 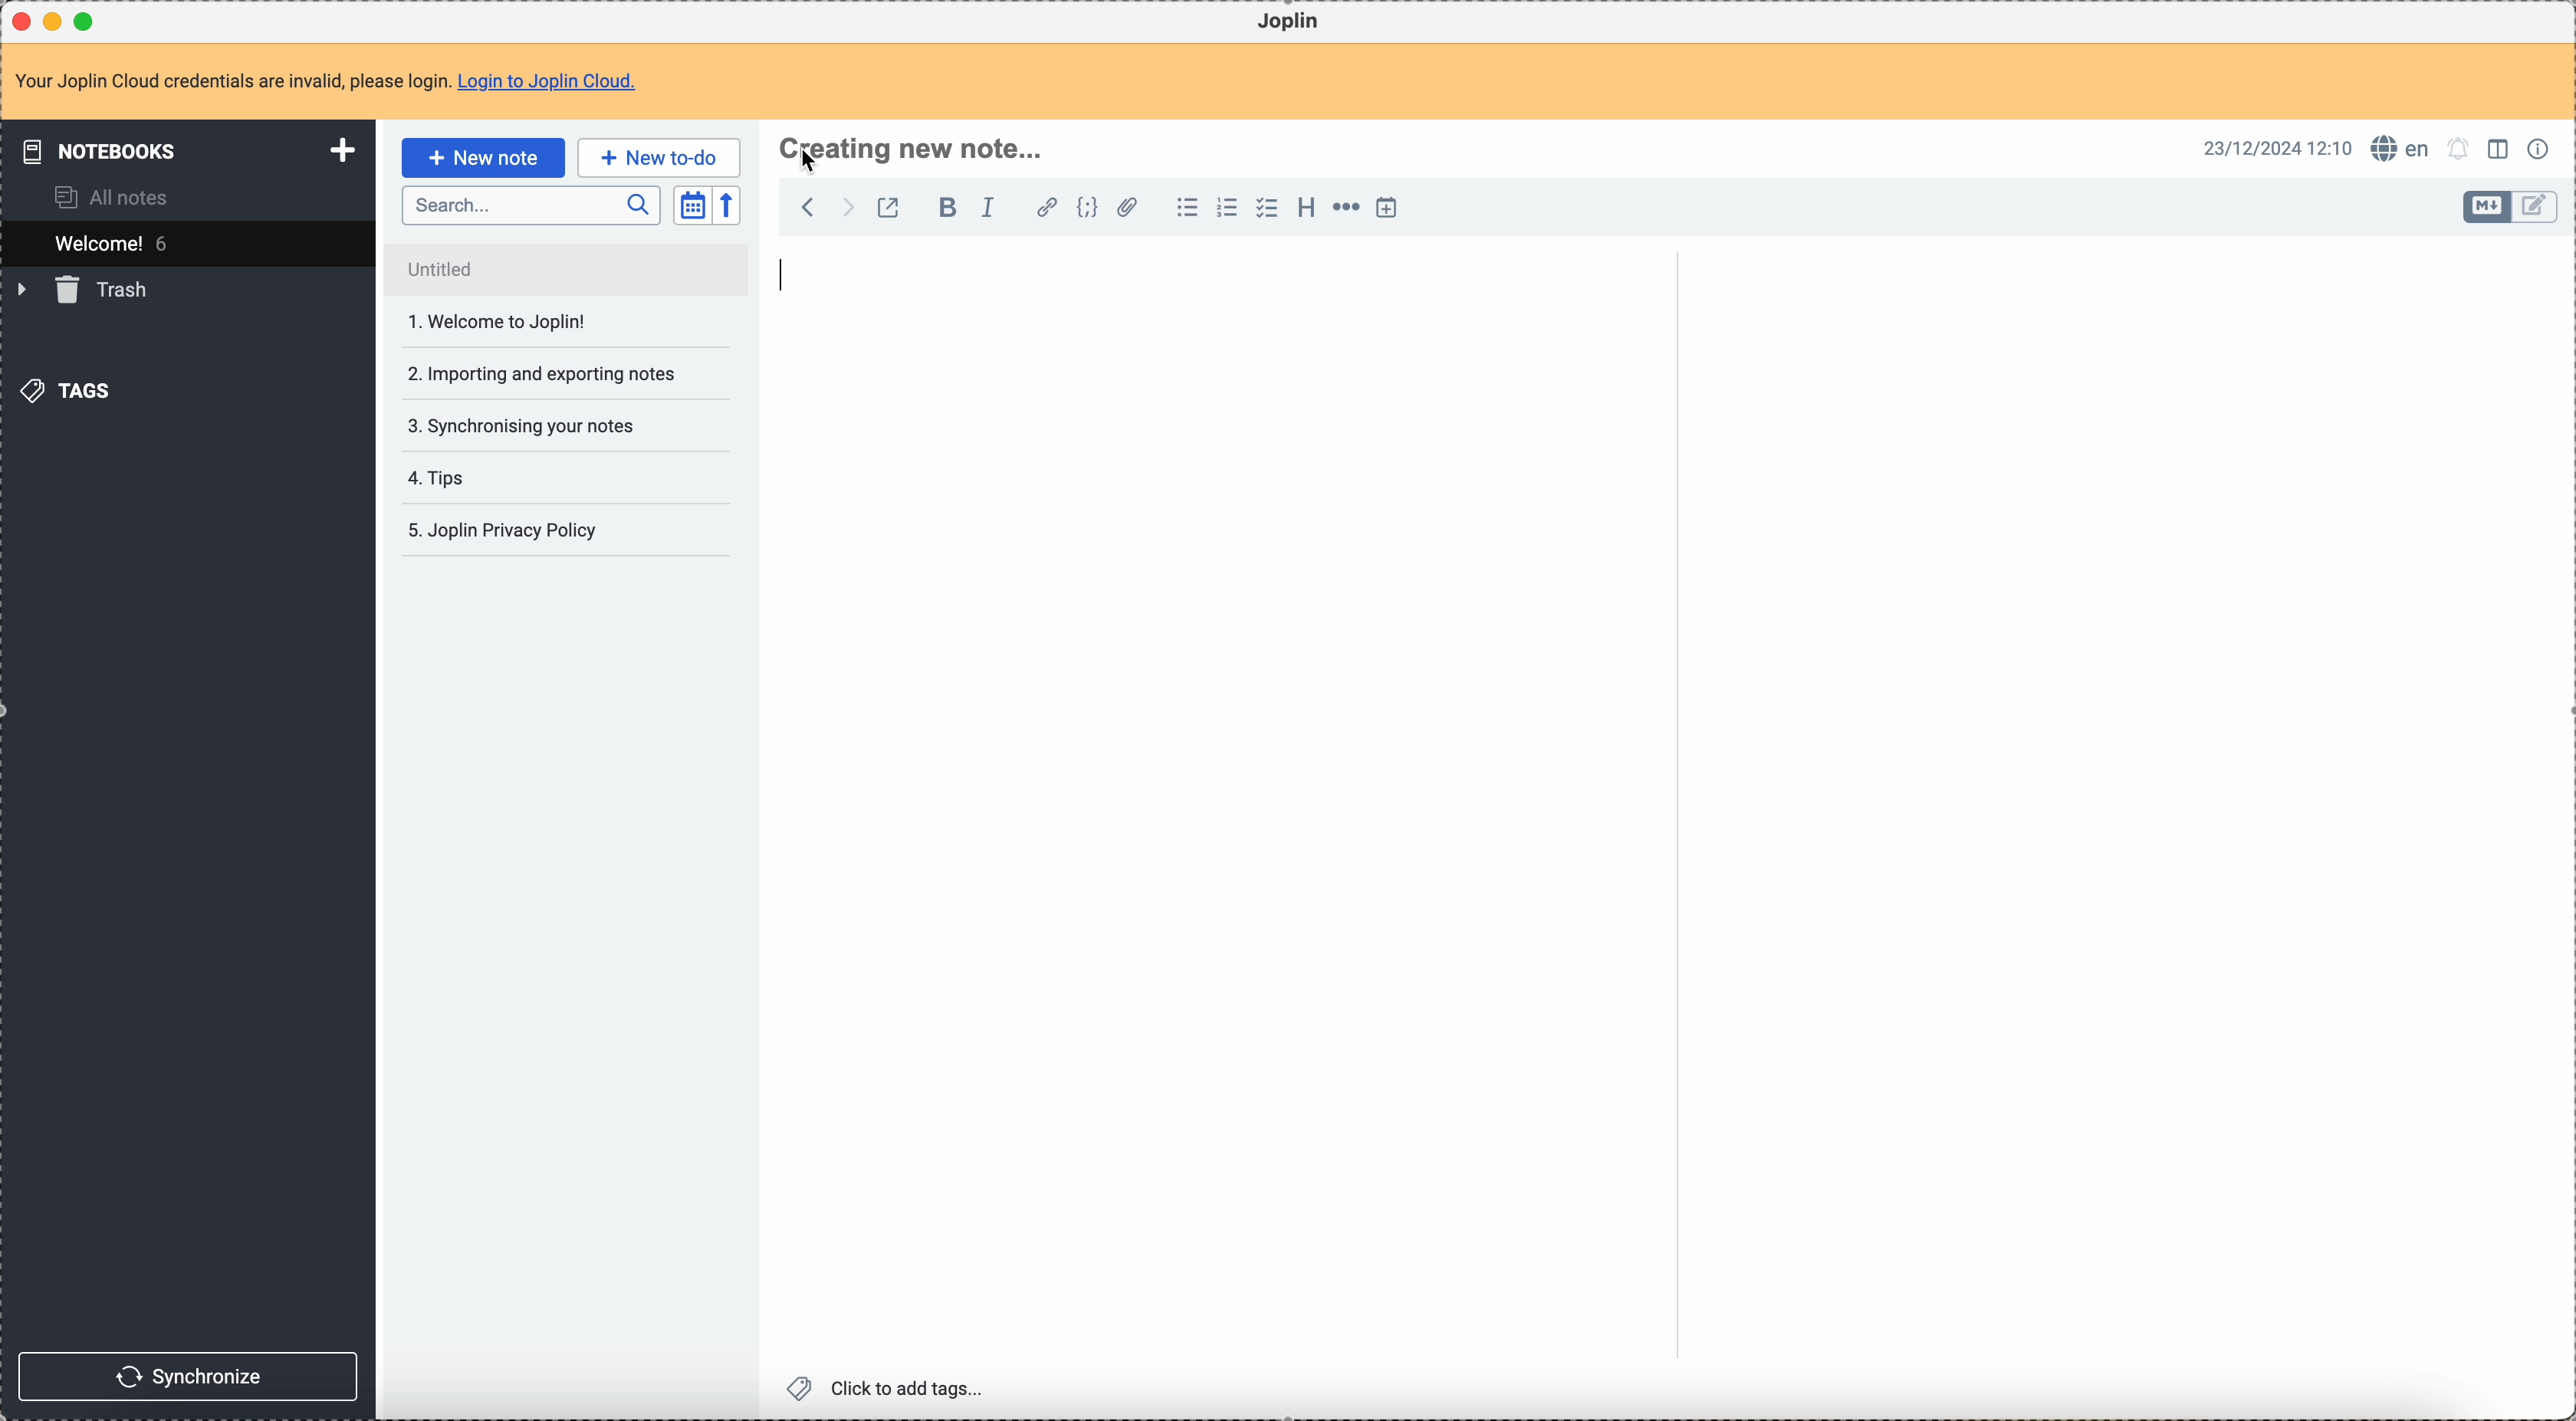 What do you see at coordinates (889, 1390) in the screenshot?
I see `click to add tags` at bounding box center [889, 1390].